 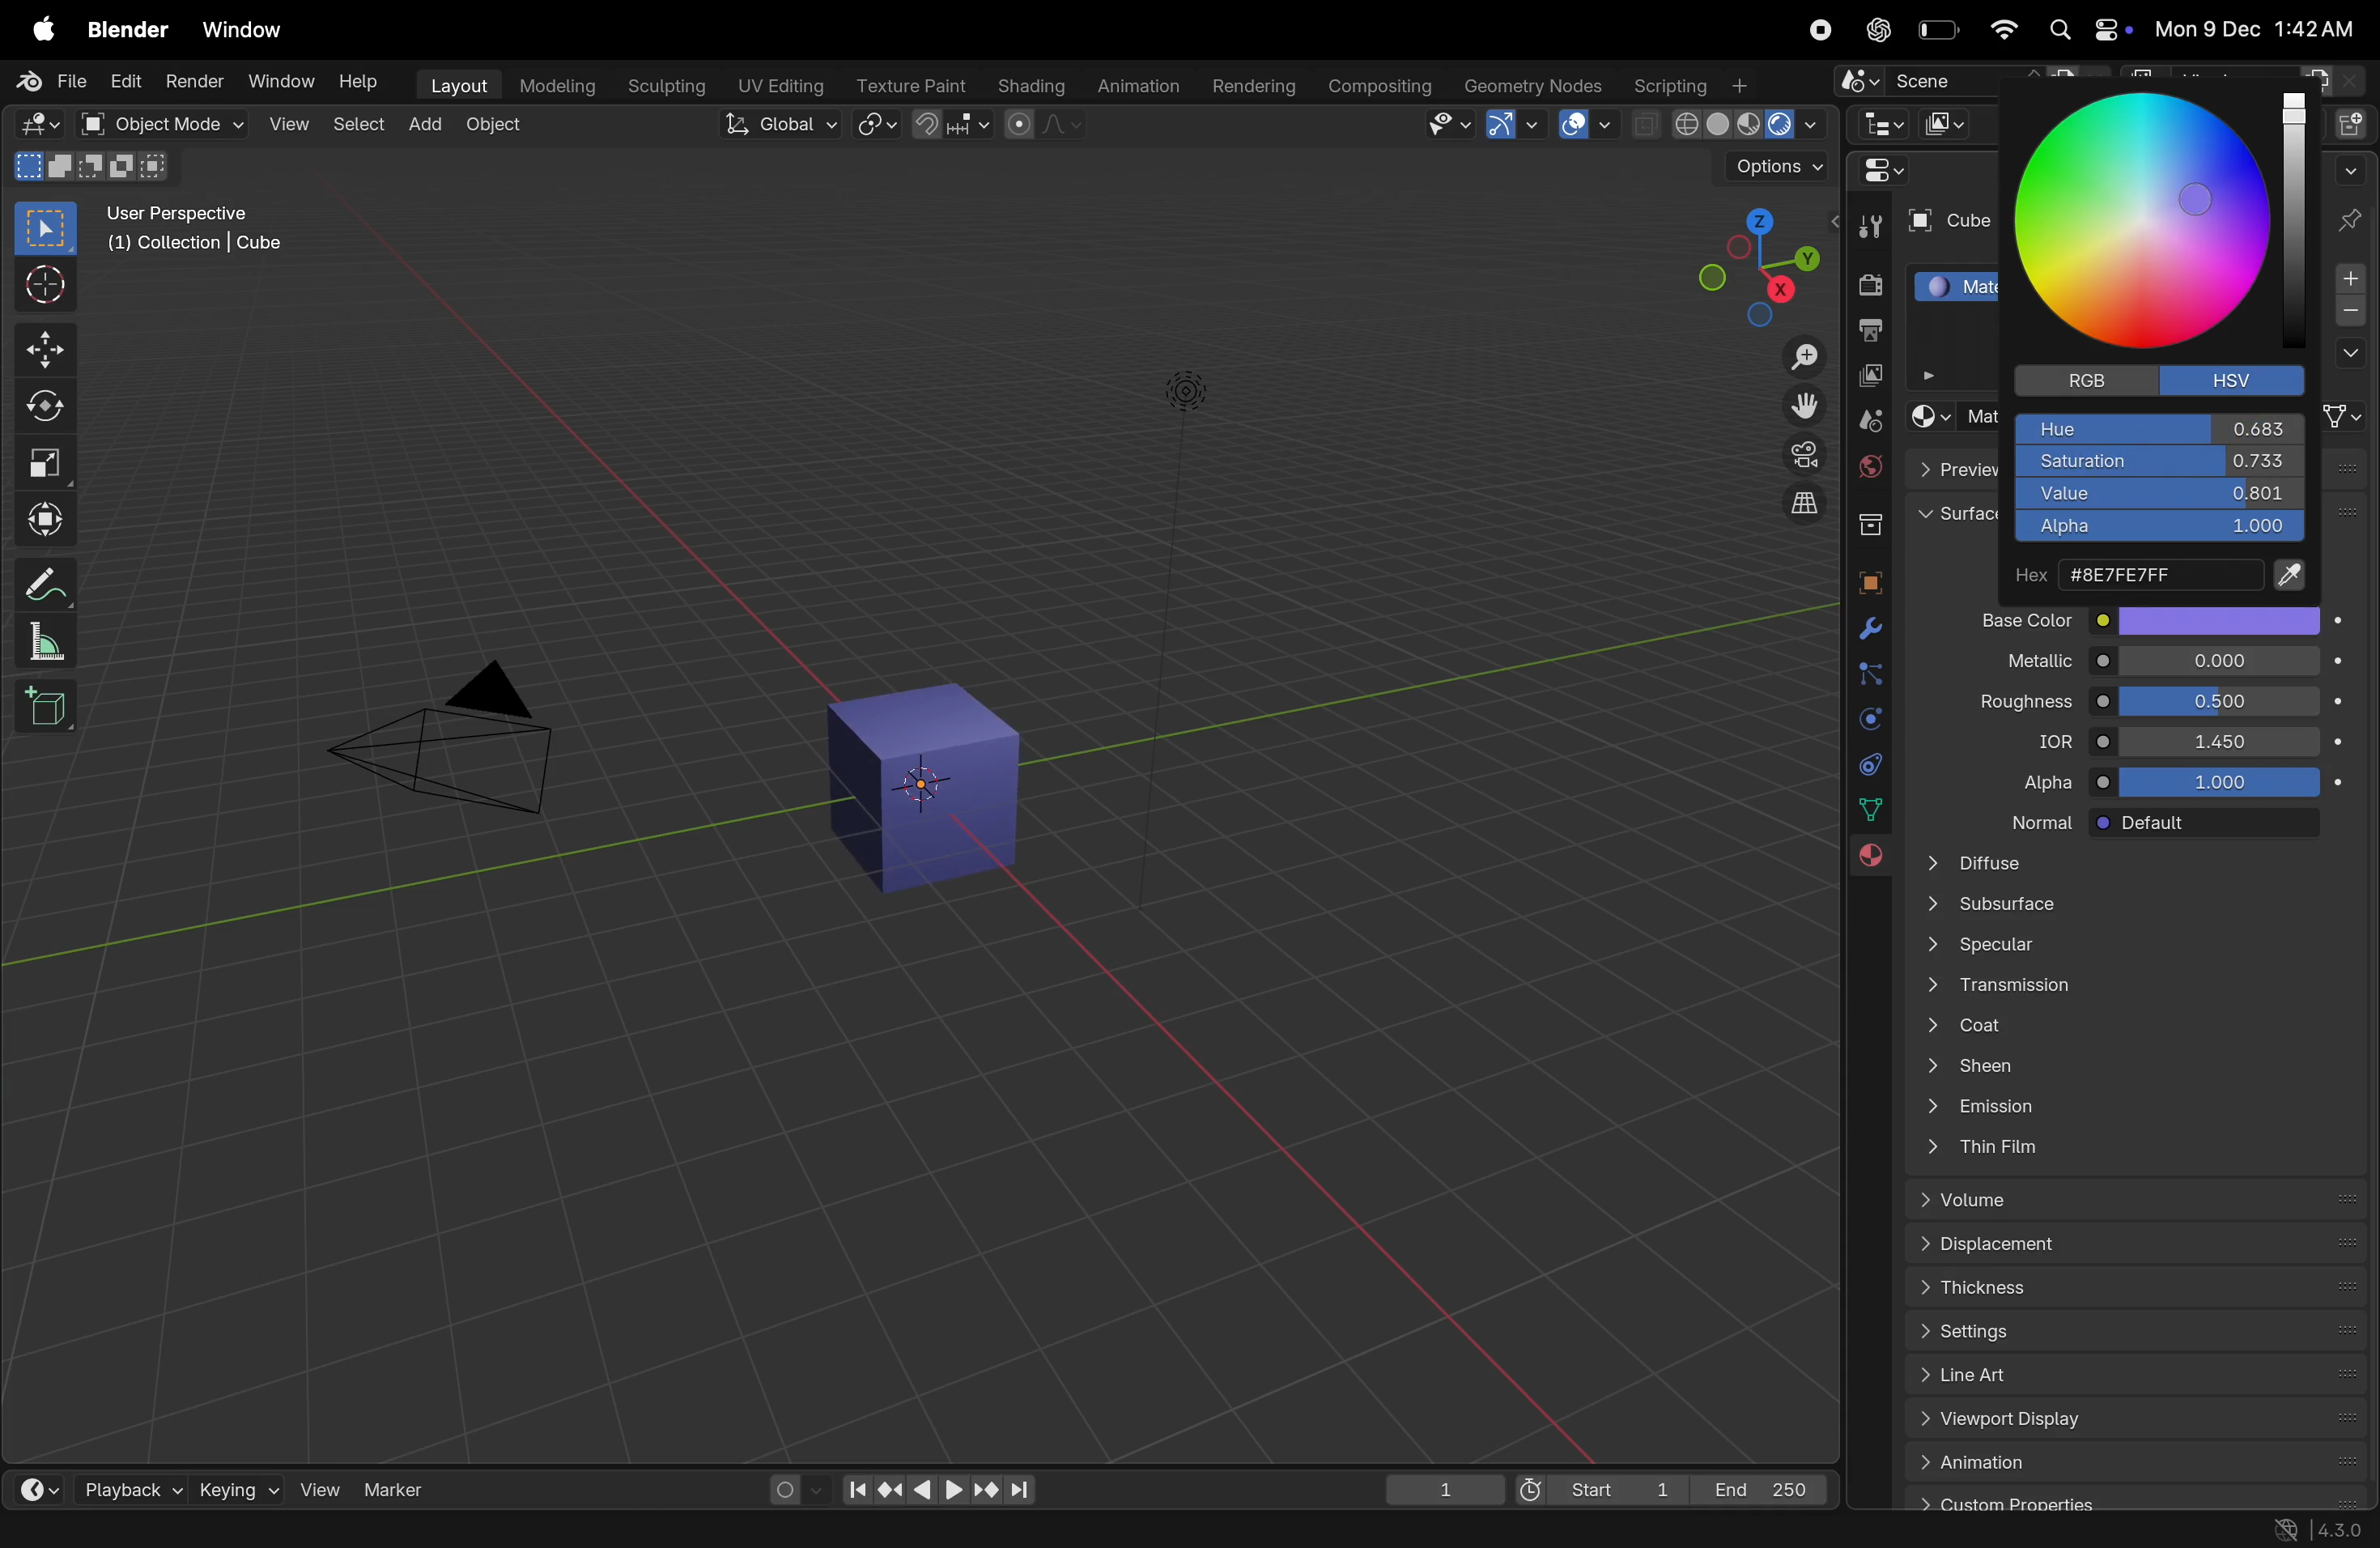 What do you see at coordinates (664, 86) in the screenshot?
I see `sculpting` at bounding box center [664, 86].